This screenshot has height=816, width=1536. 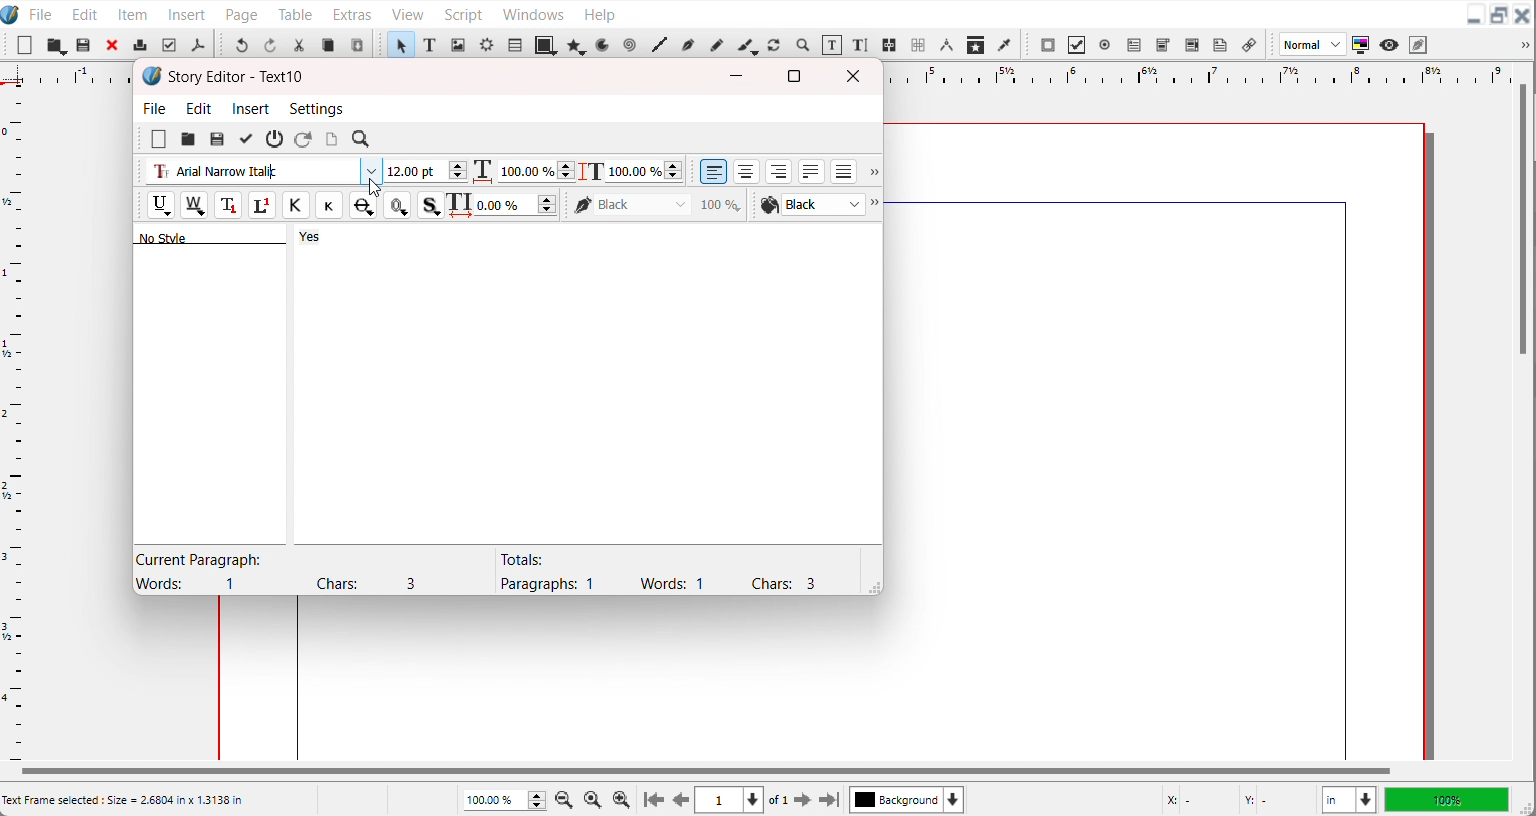 I want to click on Bezier curve, so click(x=687, y=45).